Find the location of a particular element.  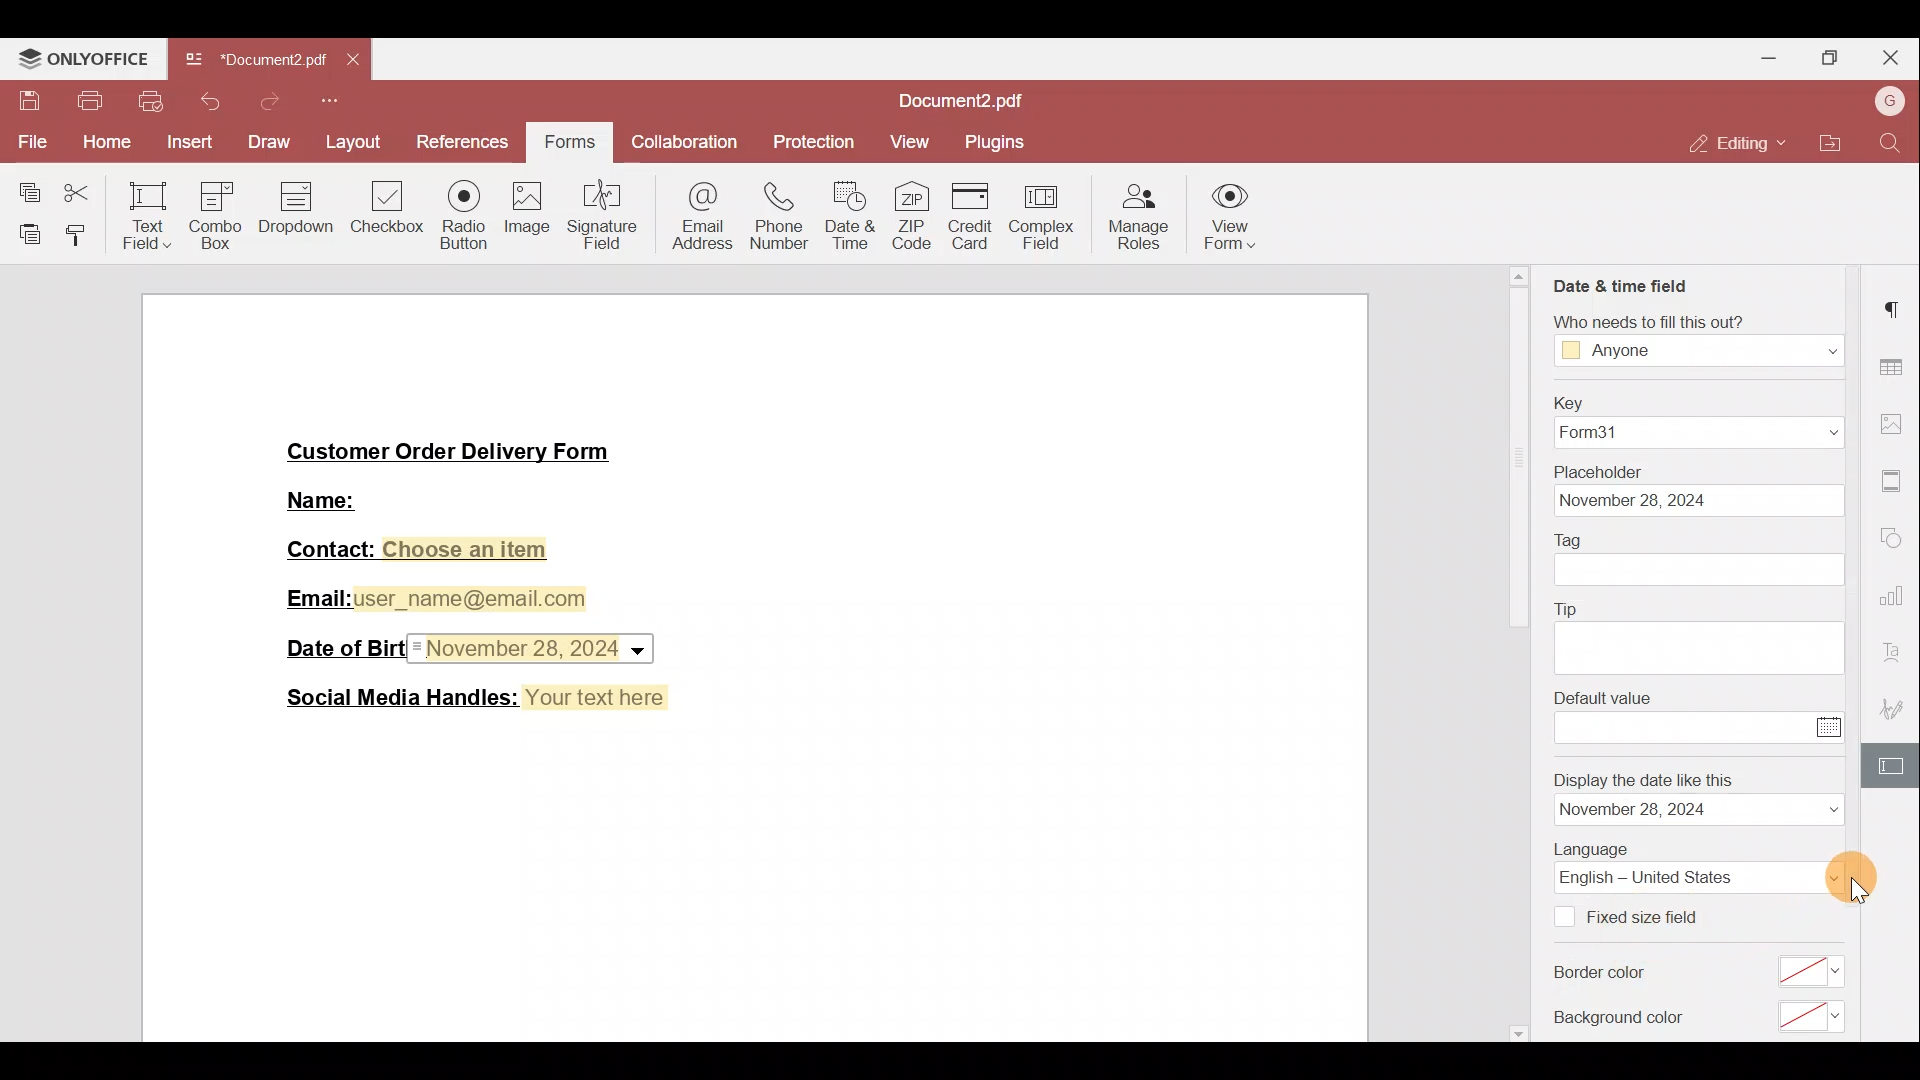

tag is located at coordinates (1701, 571).